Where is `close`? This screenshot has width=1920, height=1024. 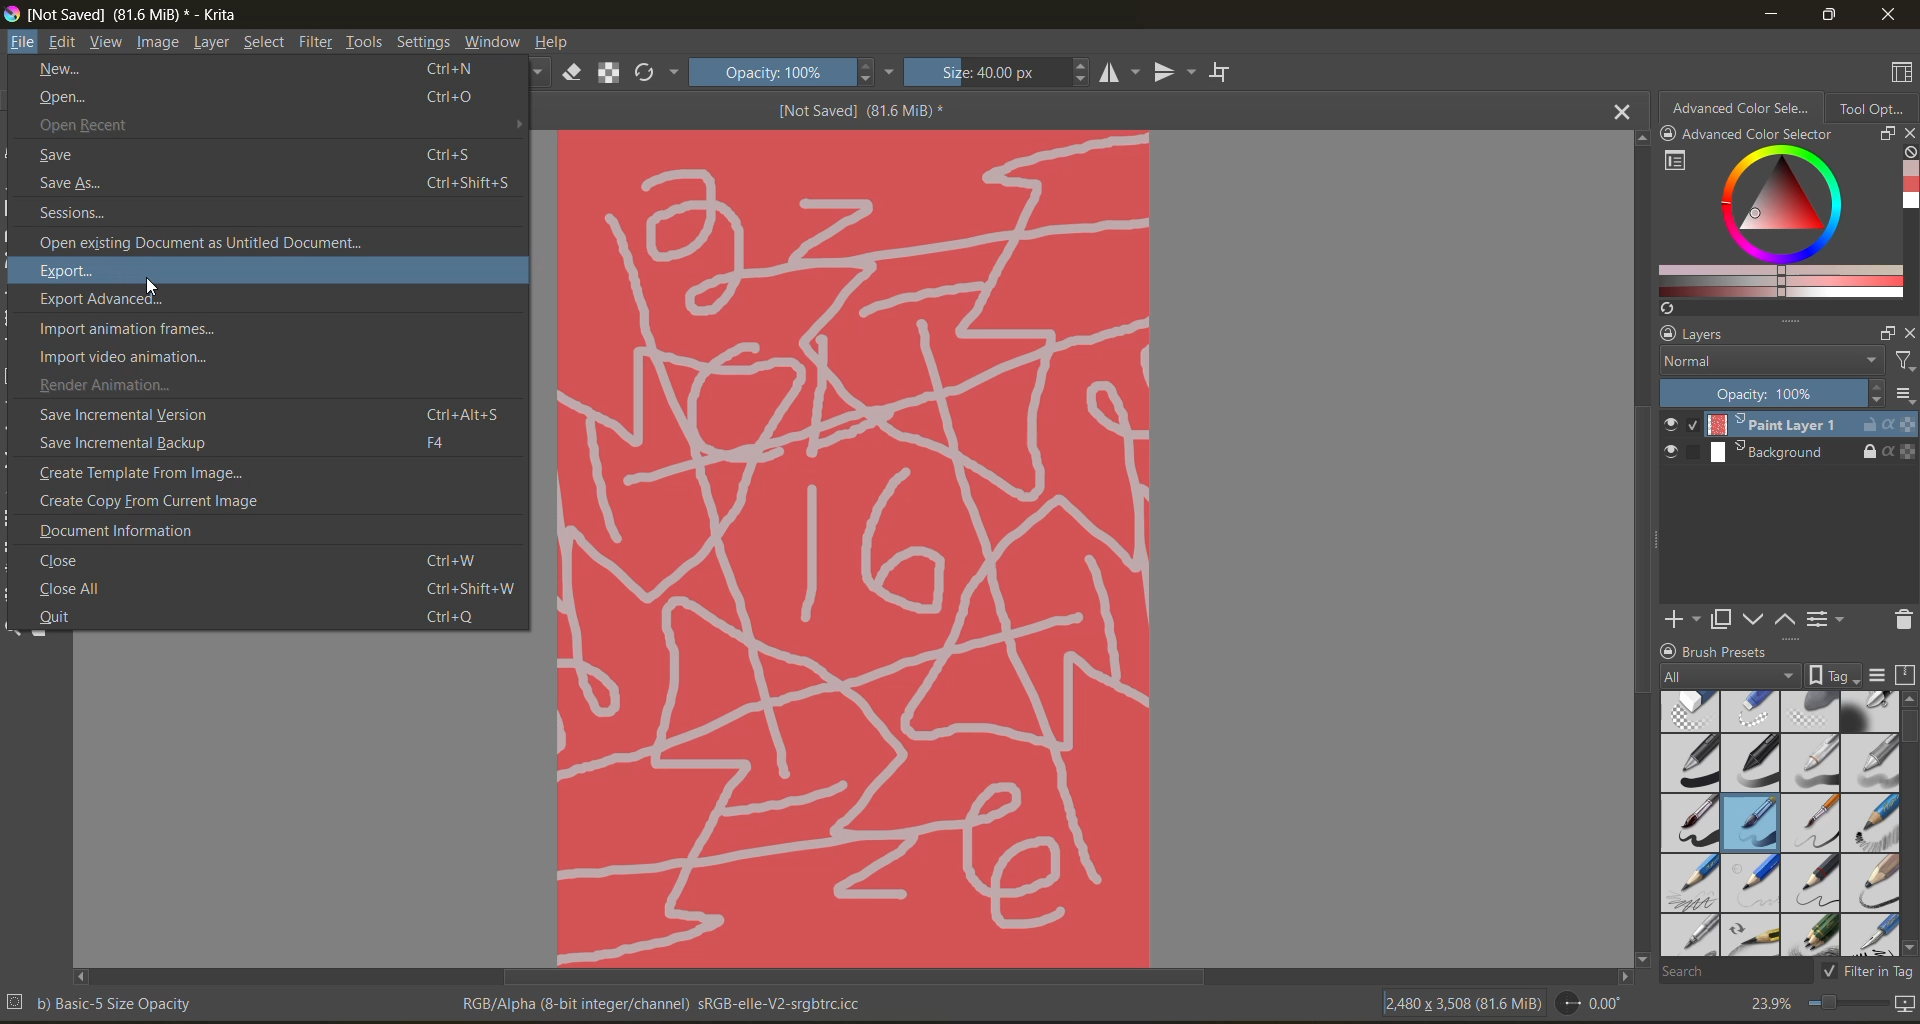 close is located at coordinates (1908, 333).